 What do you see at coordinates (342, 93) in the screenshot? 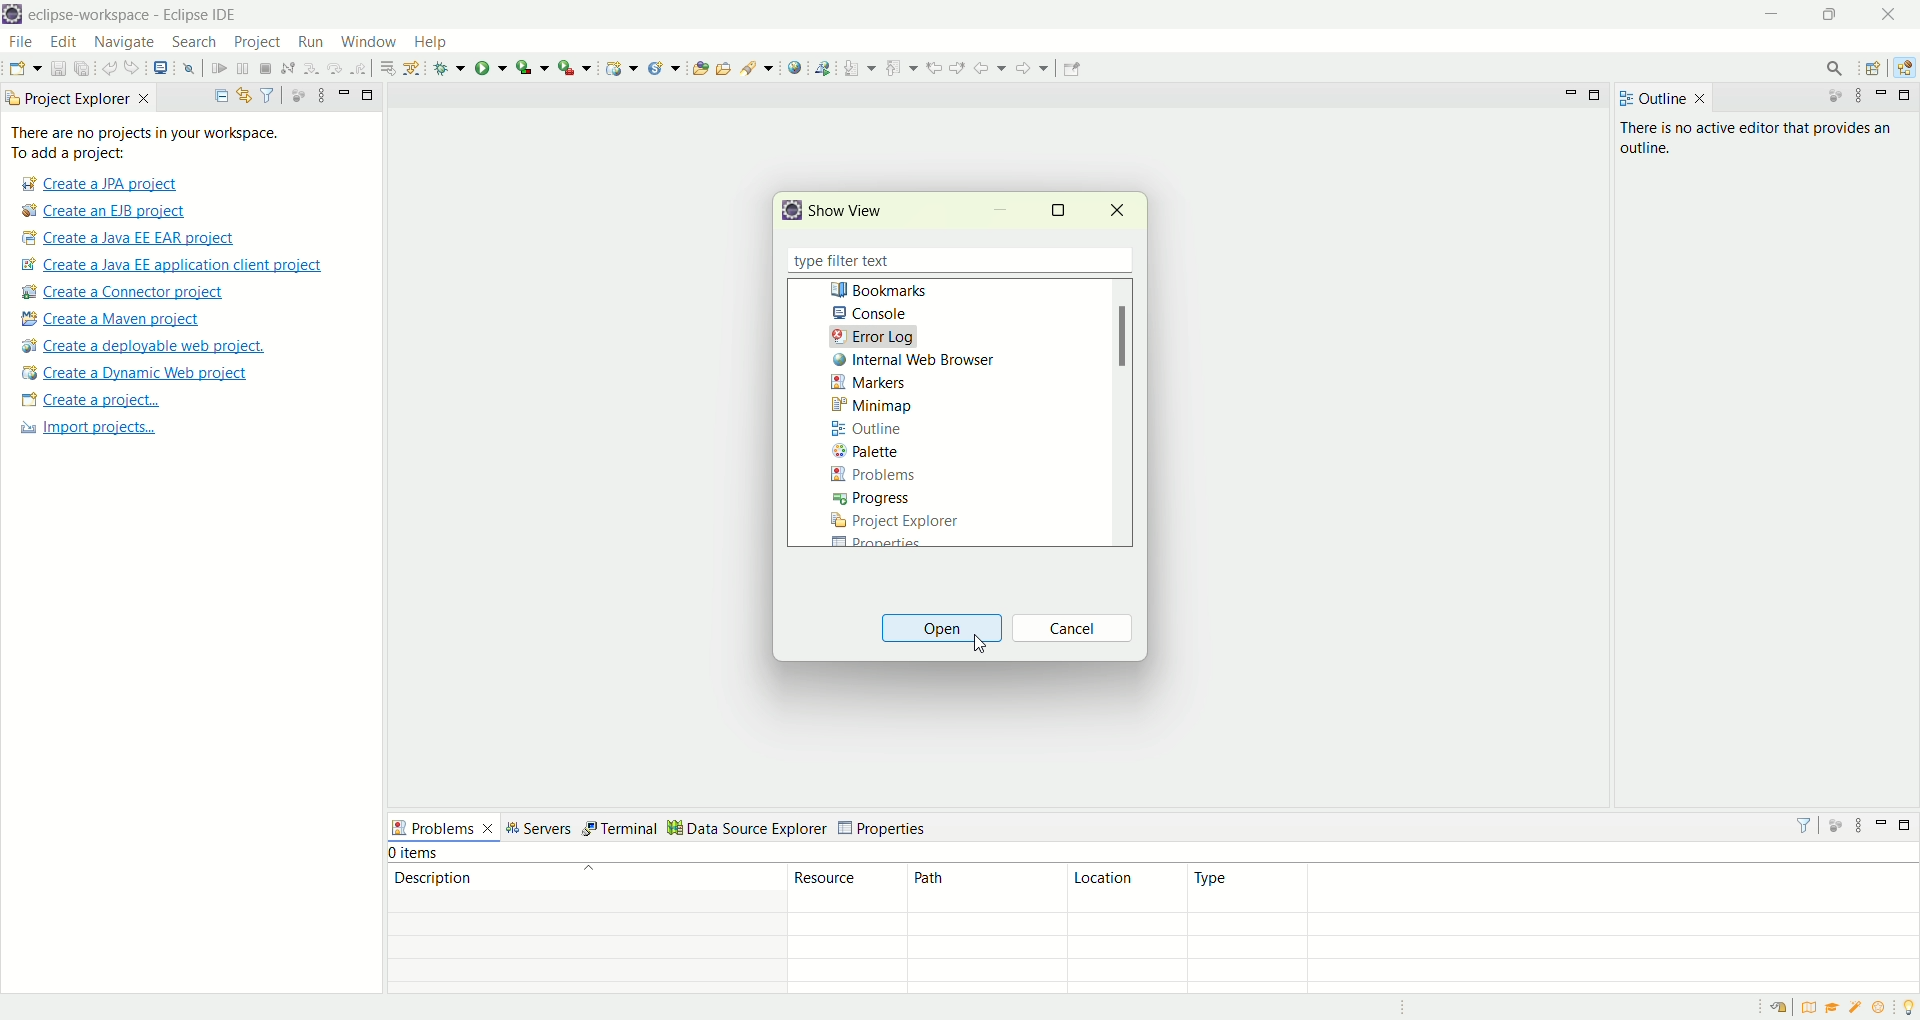
I see `minimize` at bounding box center [342, 93].